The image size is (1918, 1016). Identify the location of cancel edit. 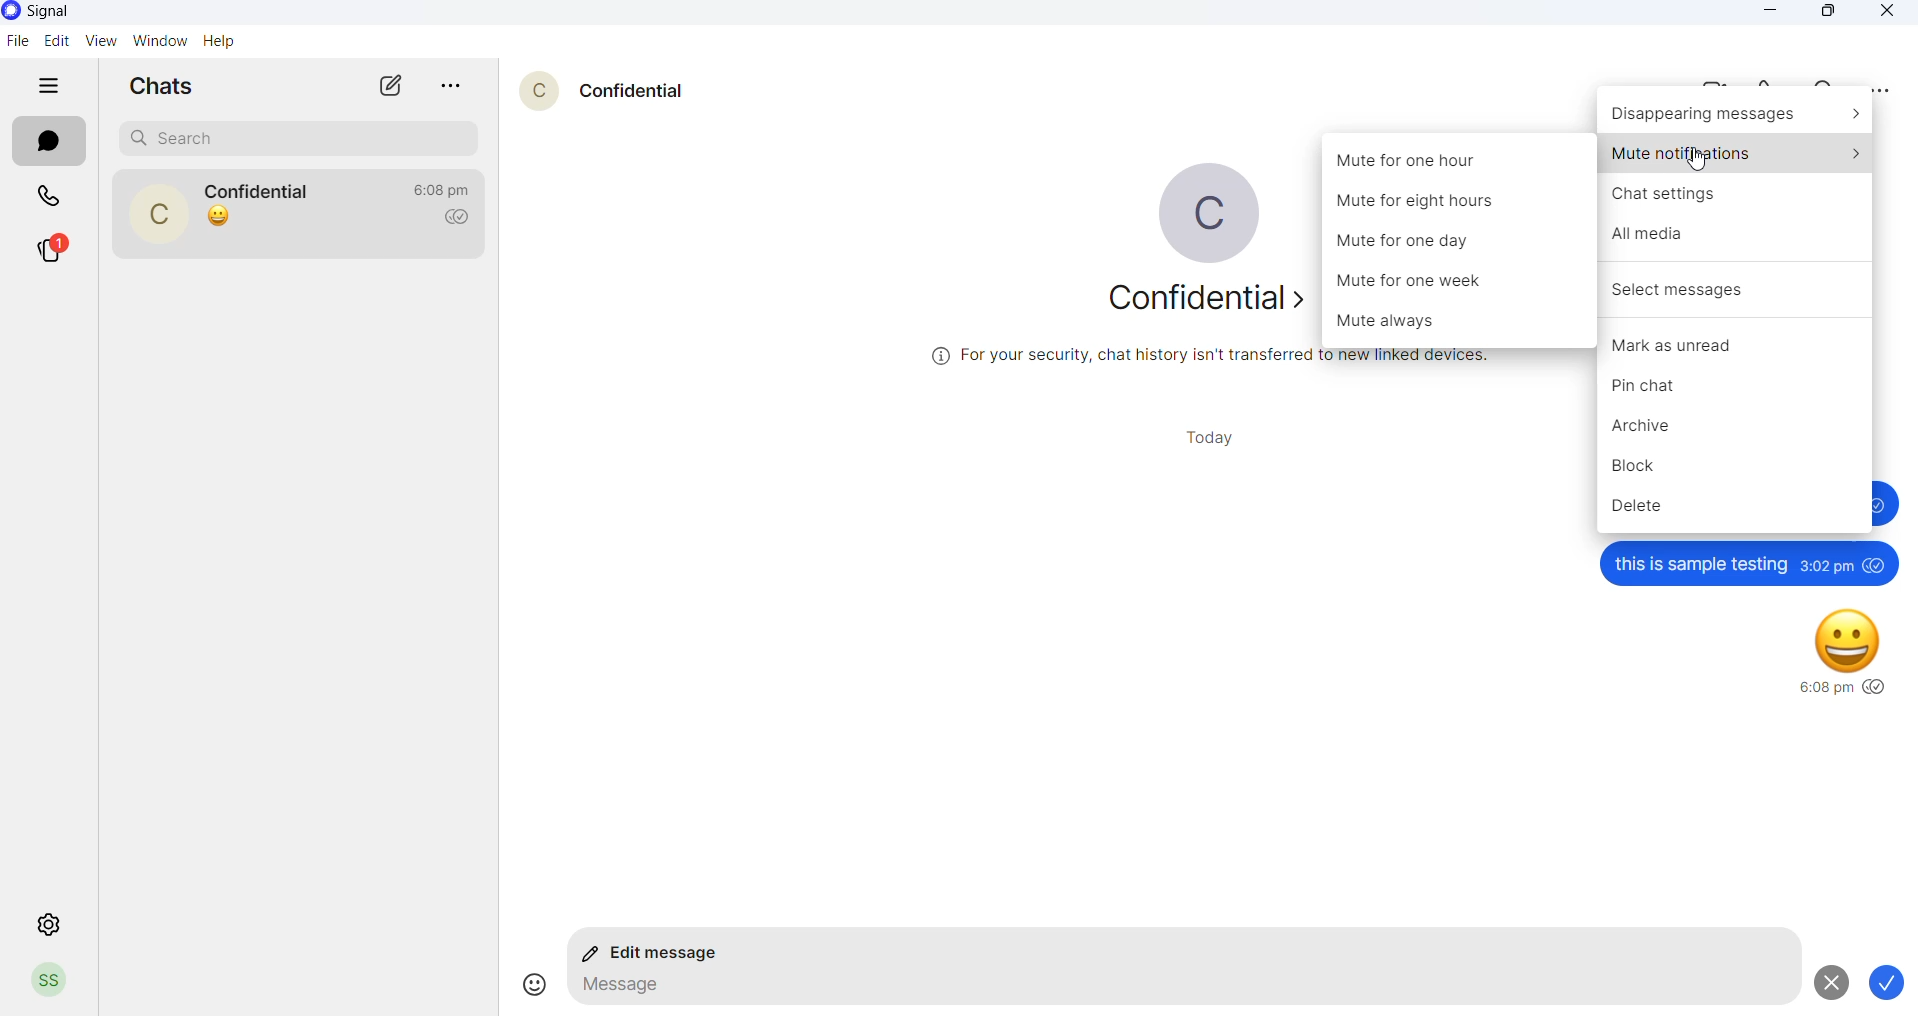
(1828, 982).